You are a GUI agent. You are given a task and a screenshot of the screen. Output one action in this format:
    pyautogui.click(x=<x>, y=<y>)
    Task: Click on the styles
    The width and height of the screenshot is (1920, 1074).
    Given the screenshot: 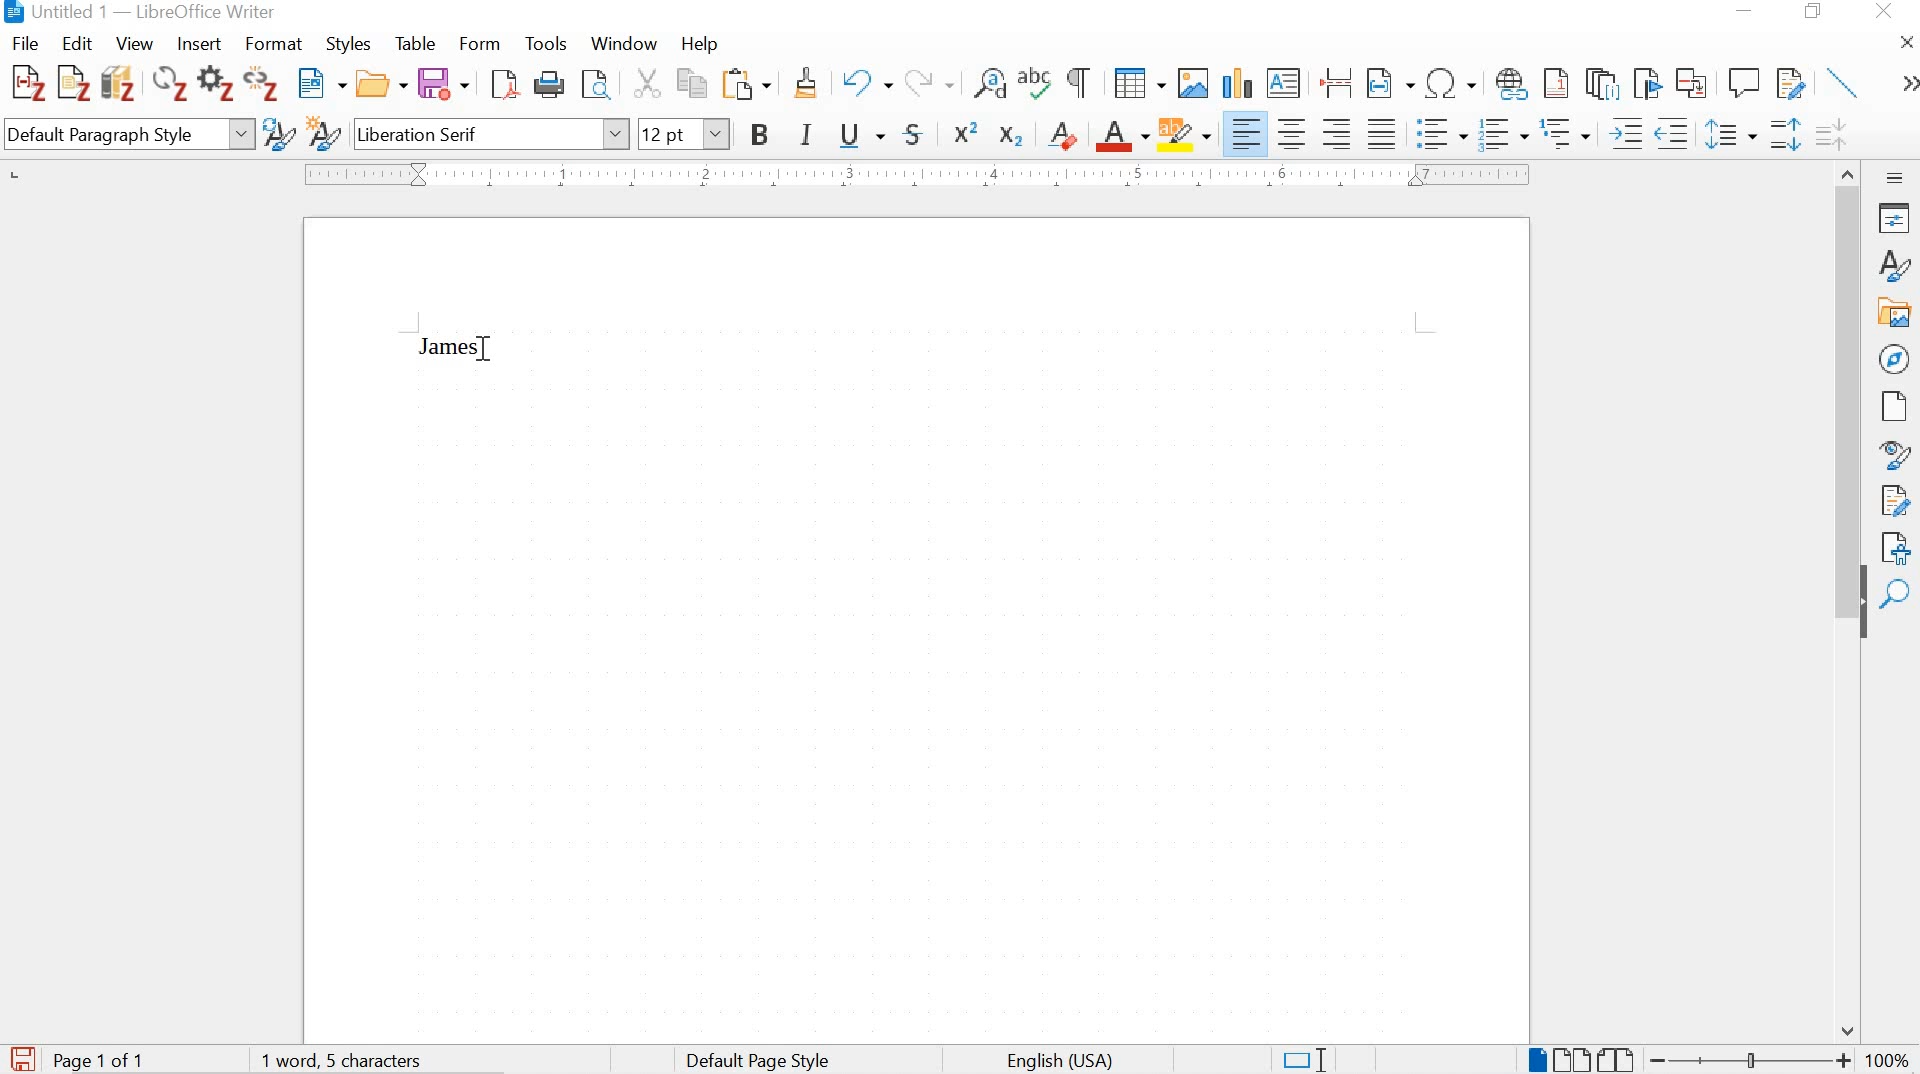 What is the action you would take?
    pyautogui.click(x=1895, y=264)
    